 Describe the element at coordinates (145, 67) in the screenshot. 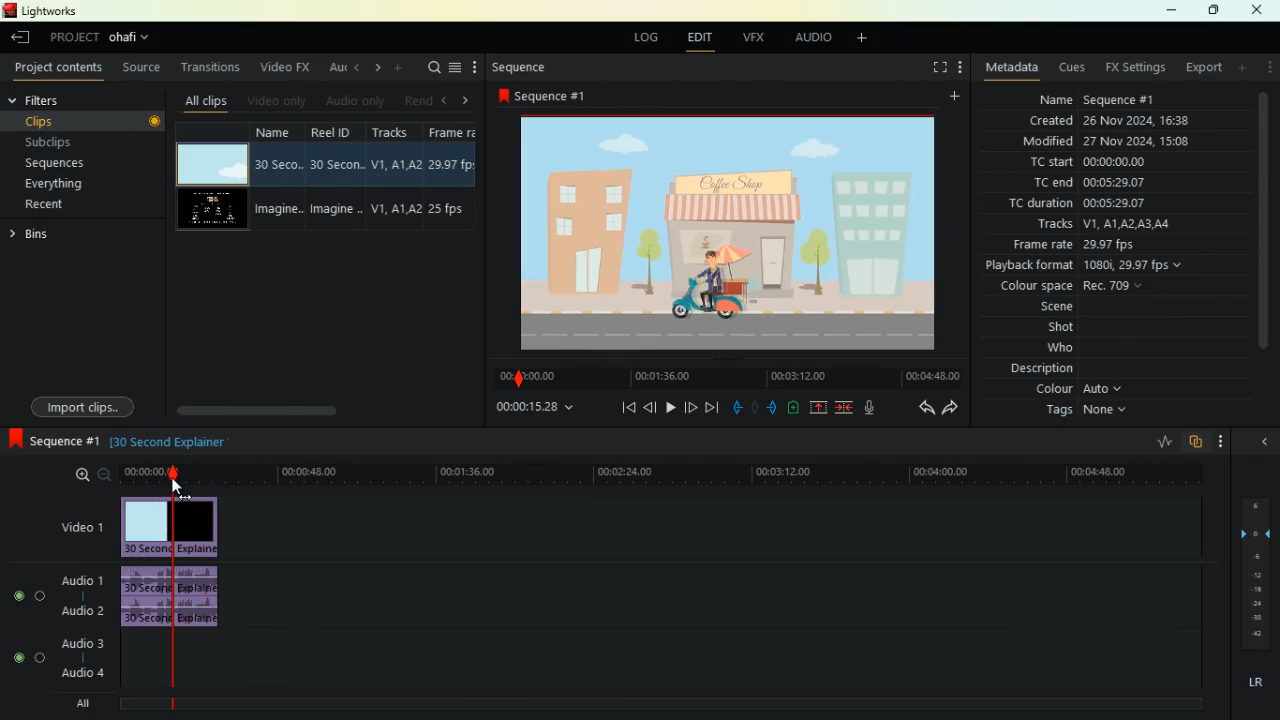

I see `source` at that location.